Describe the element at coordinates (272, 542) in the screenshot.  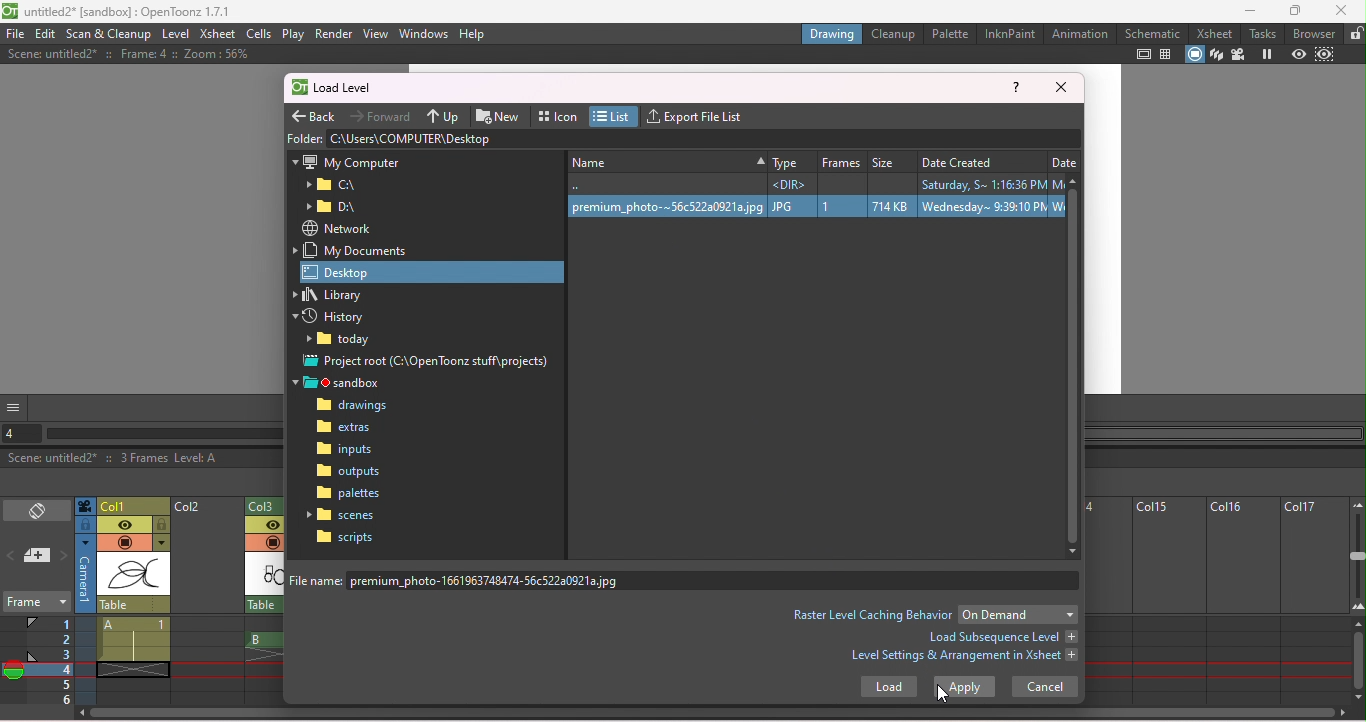
I see `camera stand visibility toggle` at that location.